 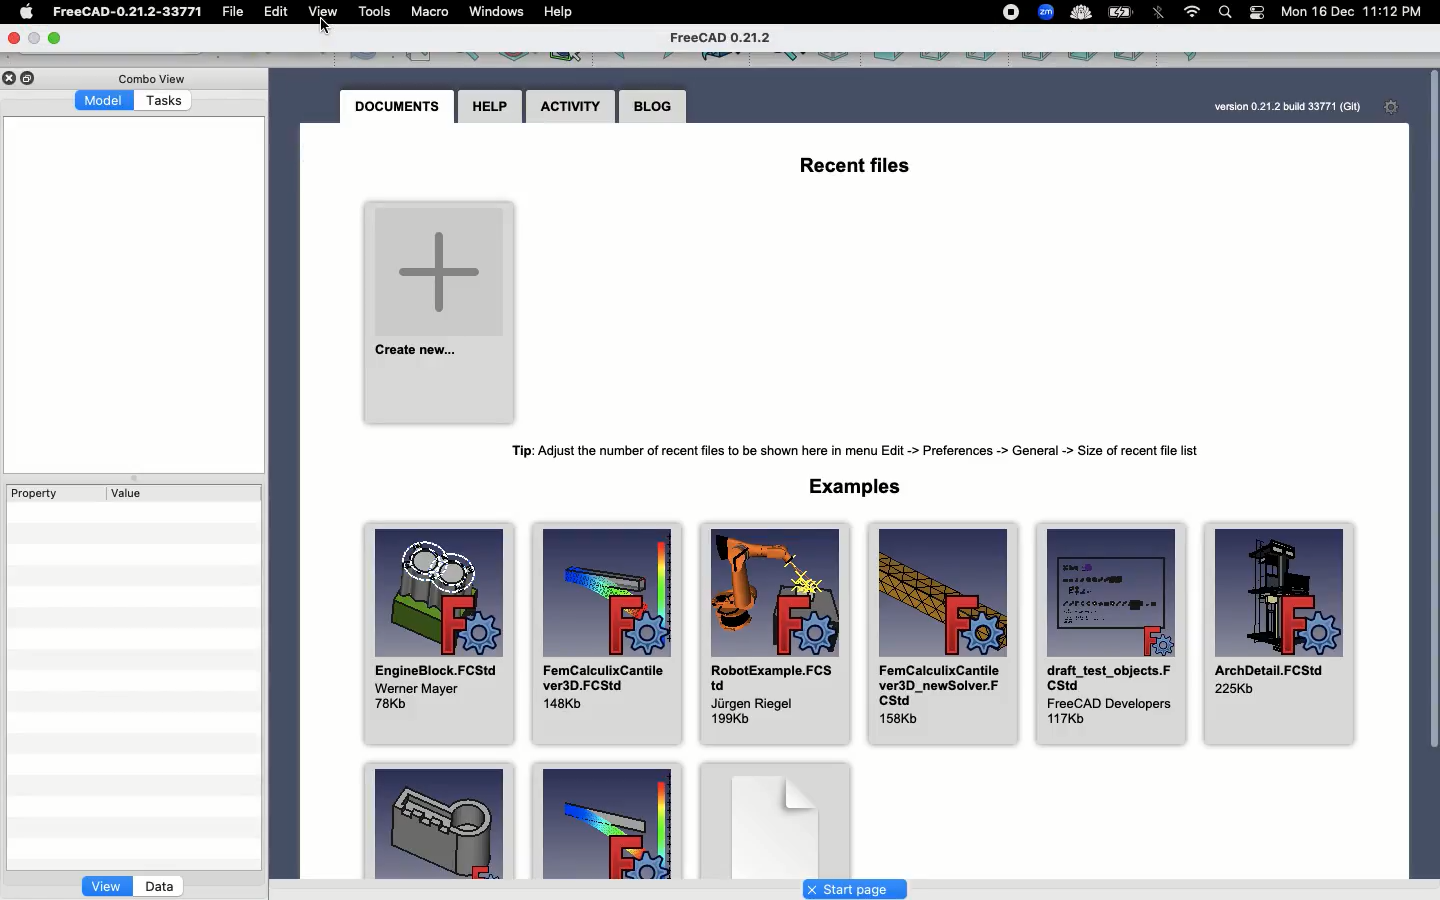 I want to click on Cursor, so click(x=326, y=32).